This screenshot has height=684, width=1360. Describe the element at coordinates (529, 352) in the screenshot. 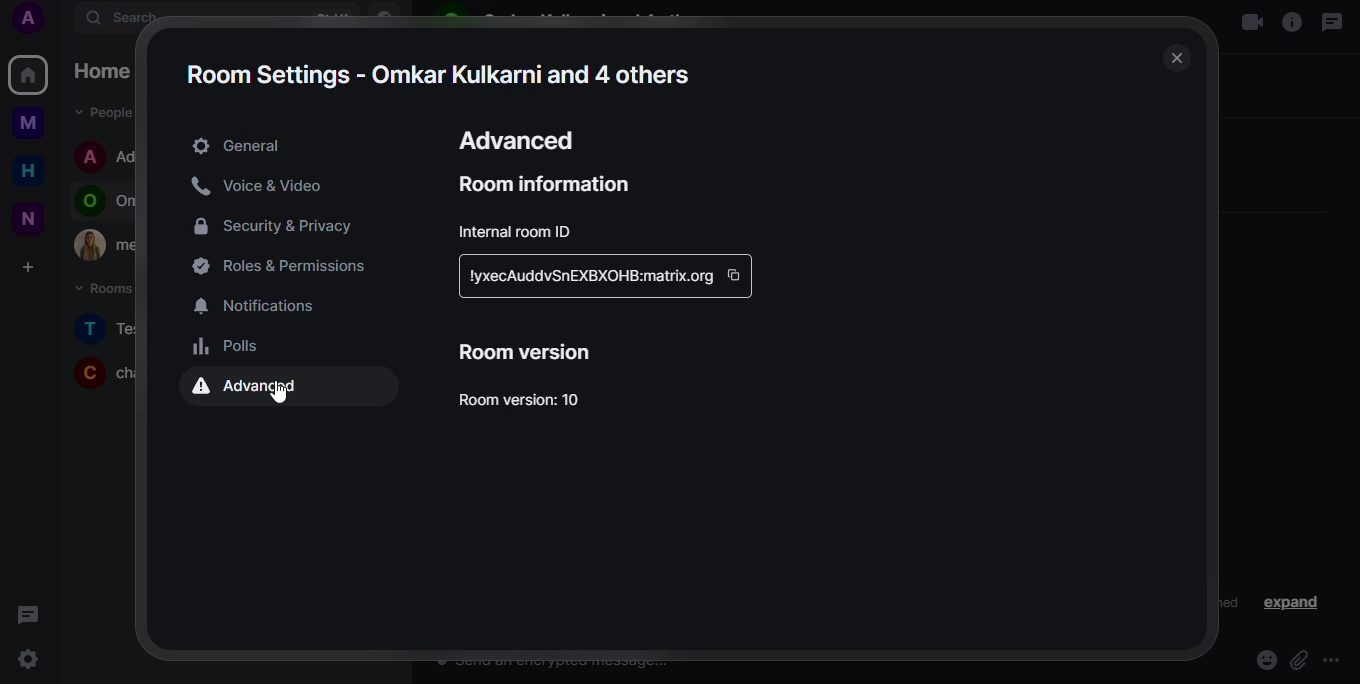

I see `version` at that location.